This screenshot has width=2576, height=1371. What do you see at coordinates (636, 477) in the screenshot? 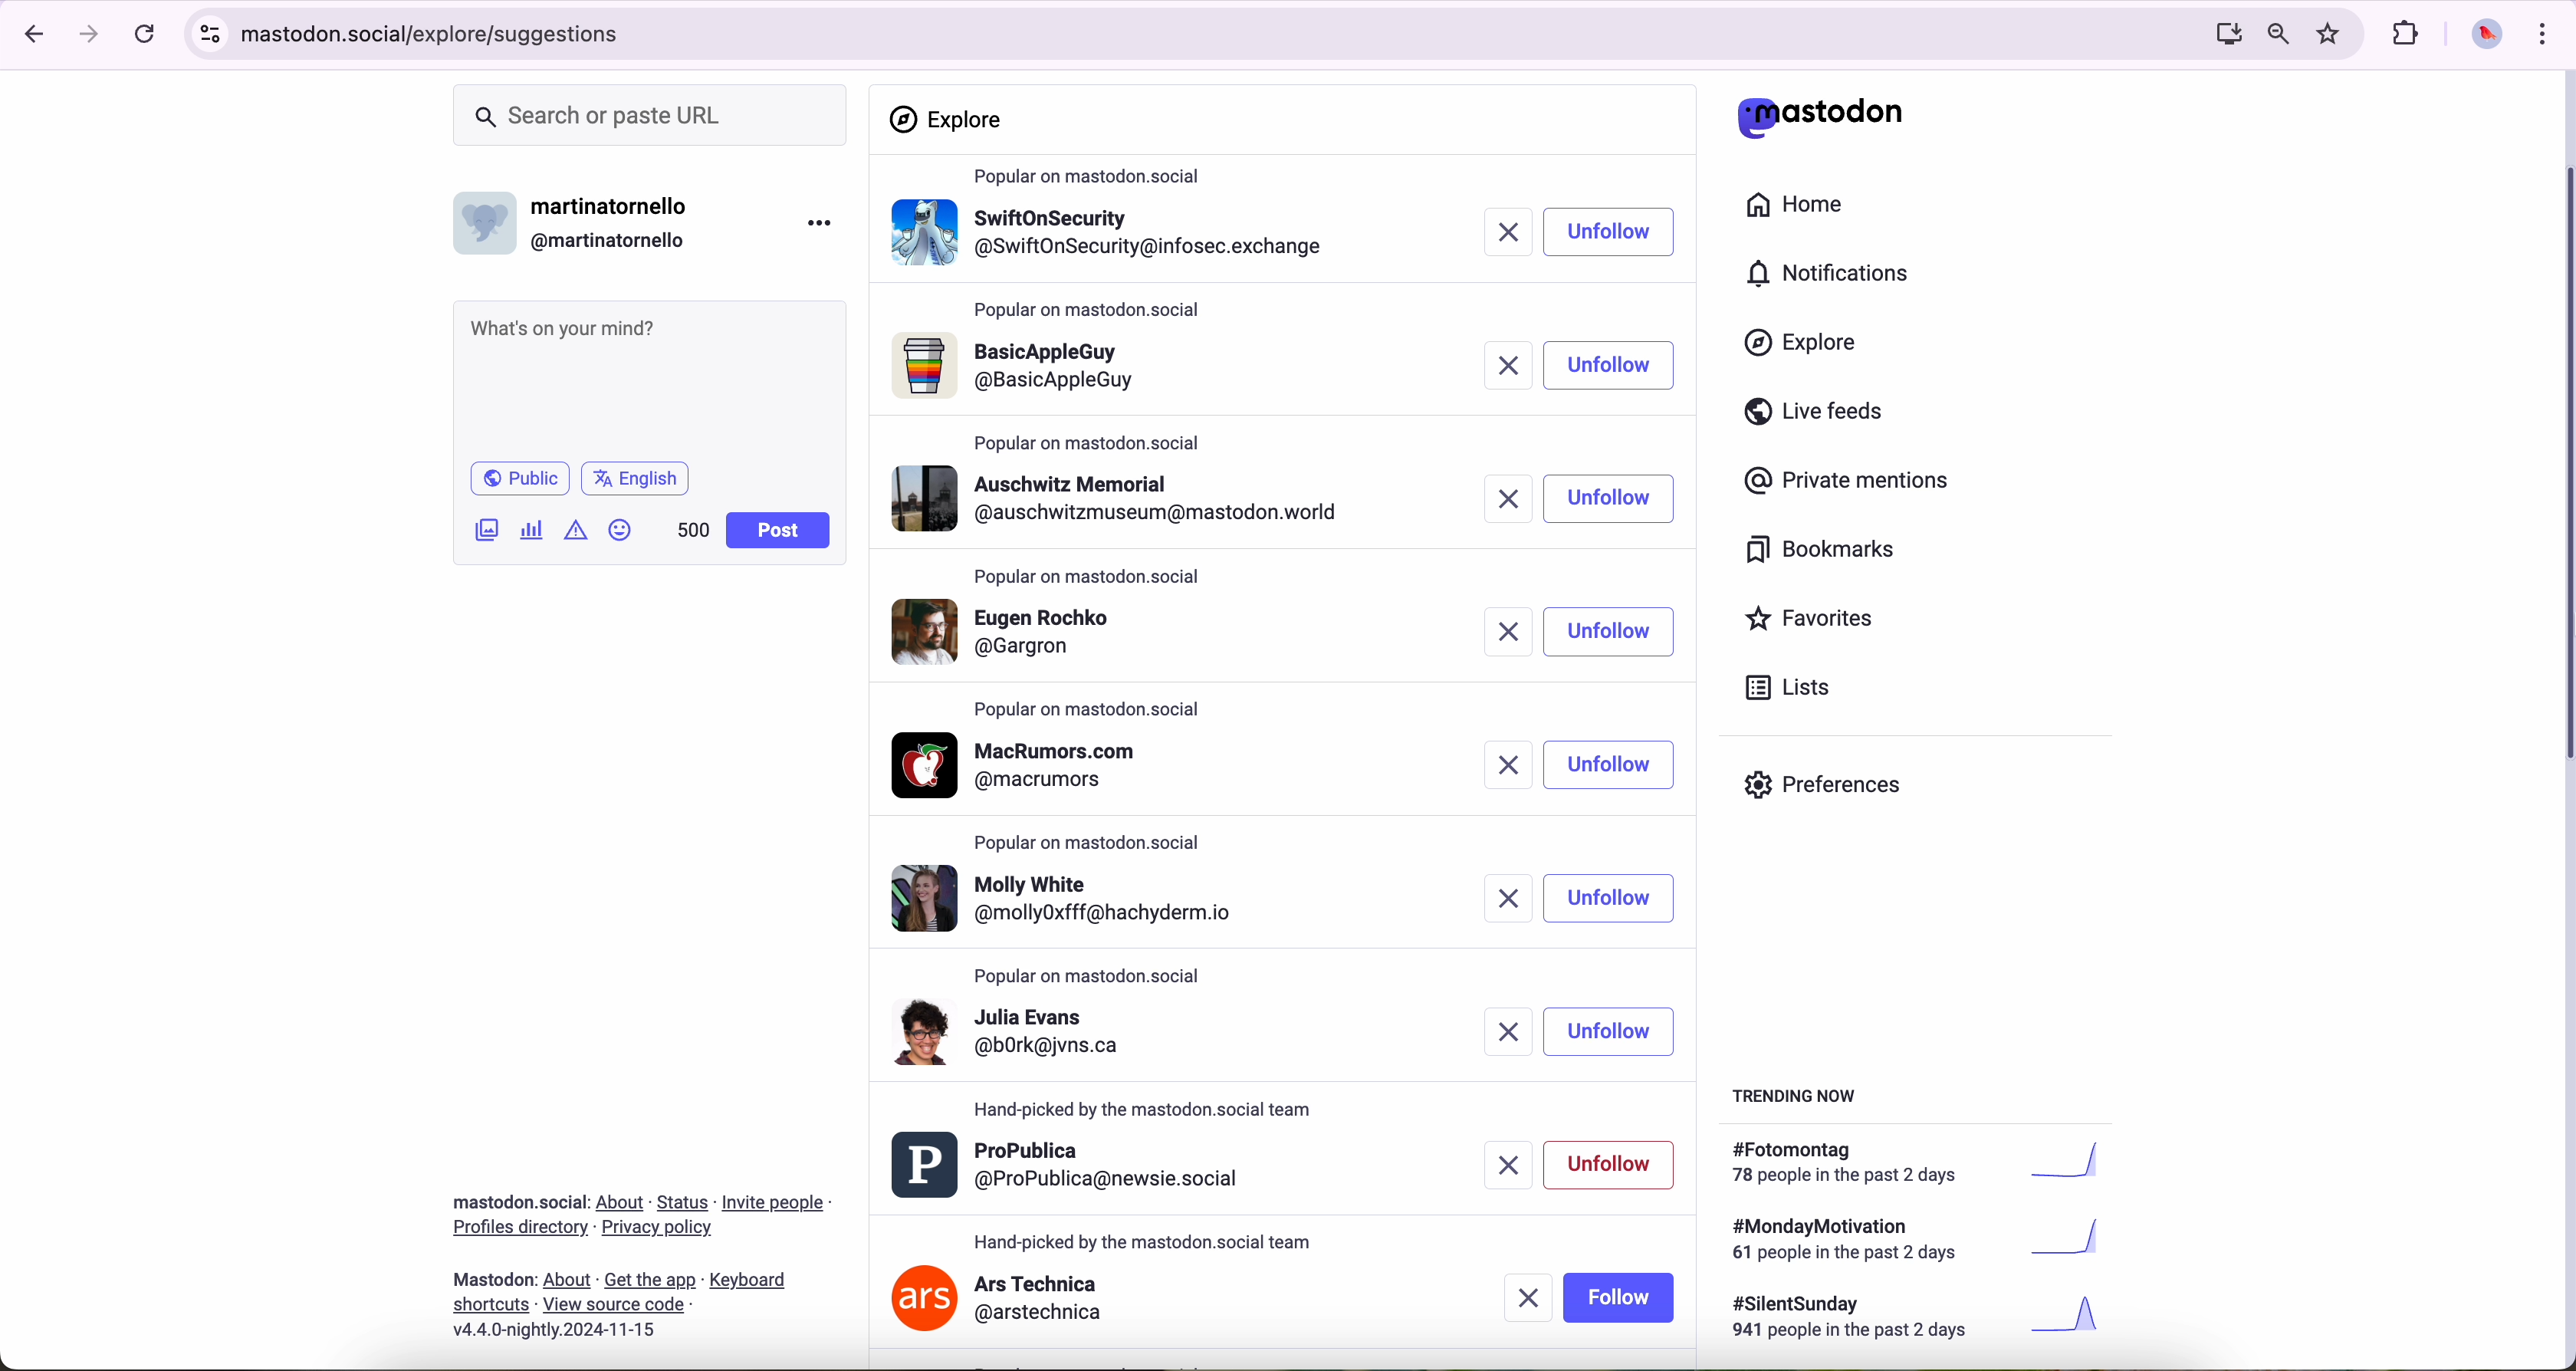
I see `language` at bounding box center [636, 477].